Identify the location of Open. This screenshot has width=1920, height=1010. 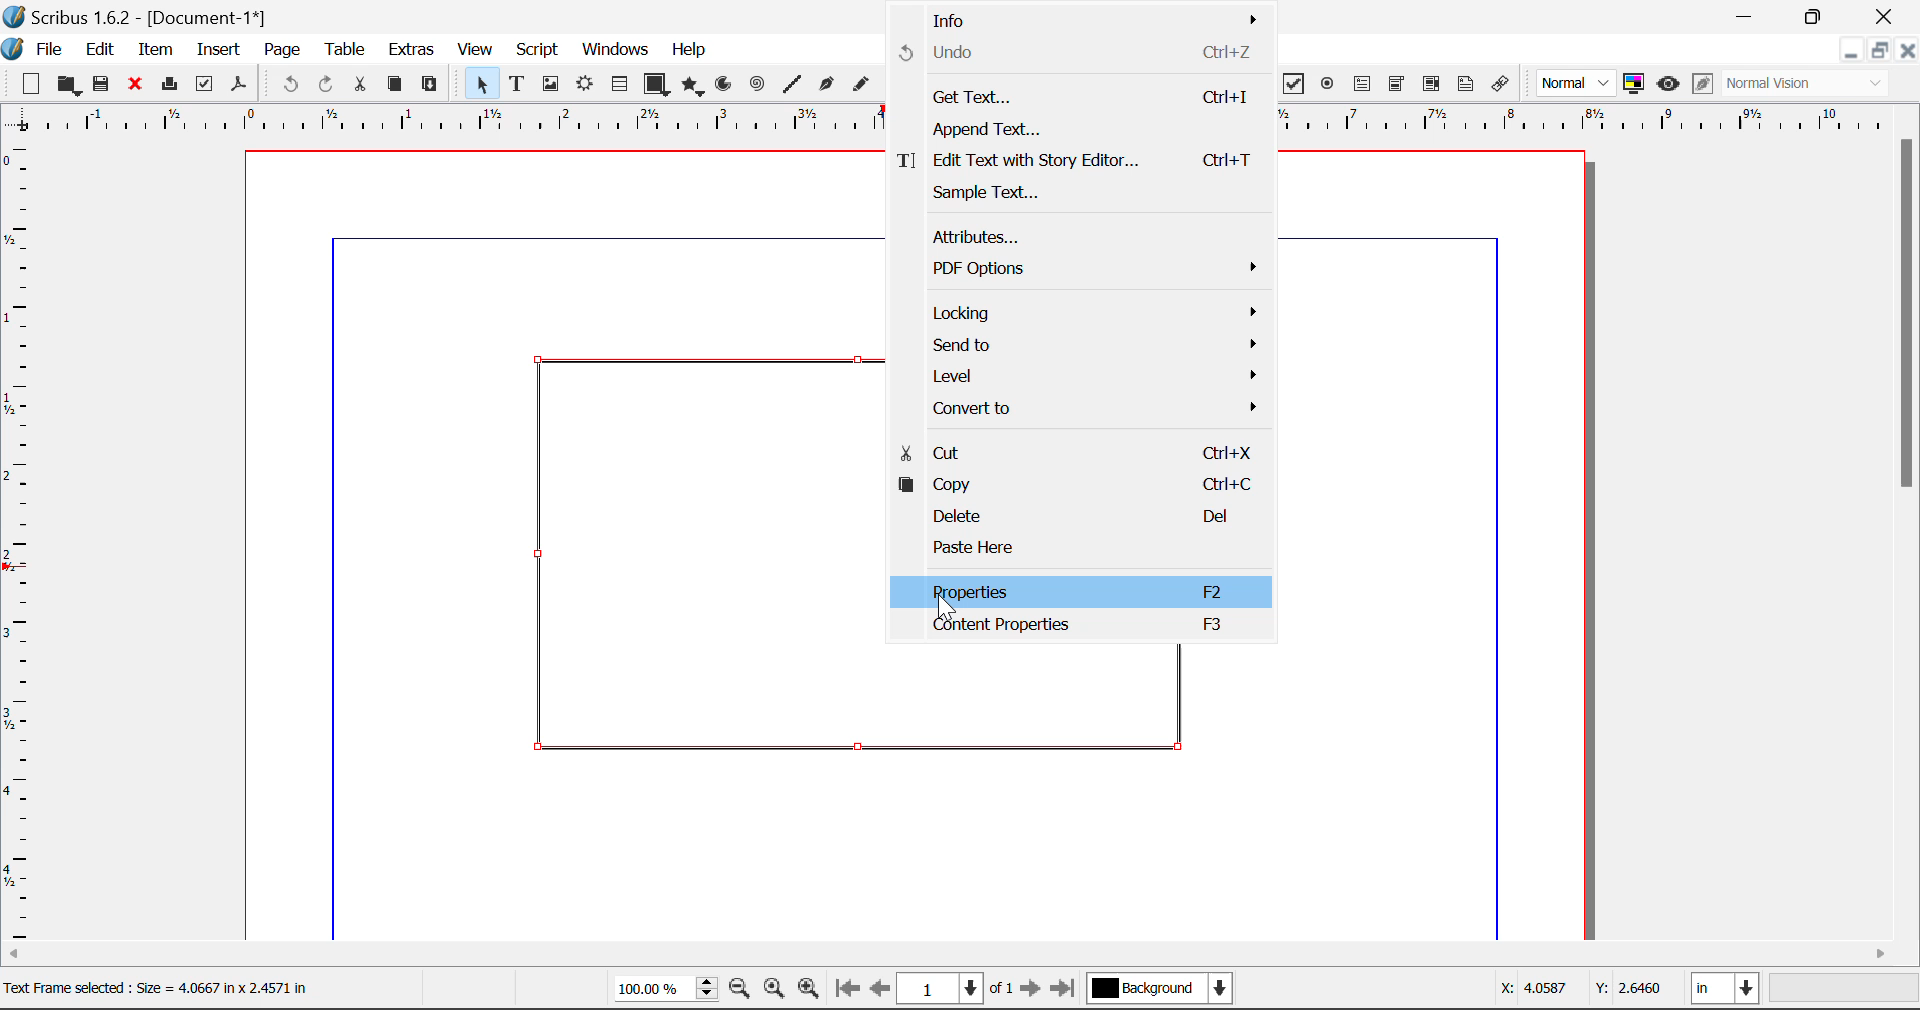
(68, 85).